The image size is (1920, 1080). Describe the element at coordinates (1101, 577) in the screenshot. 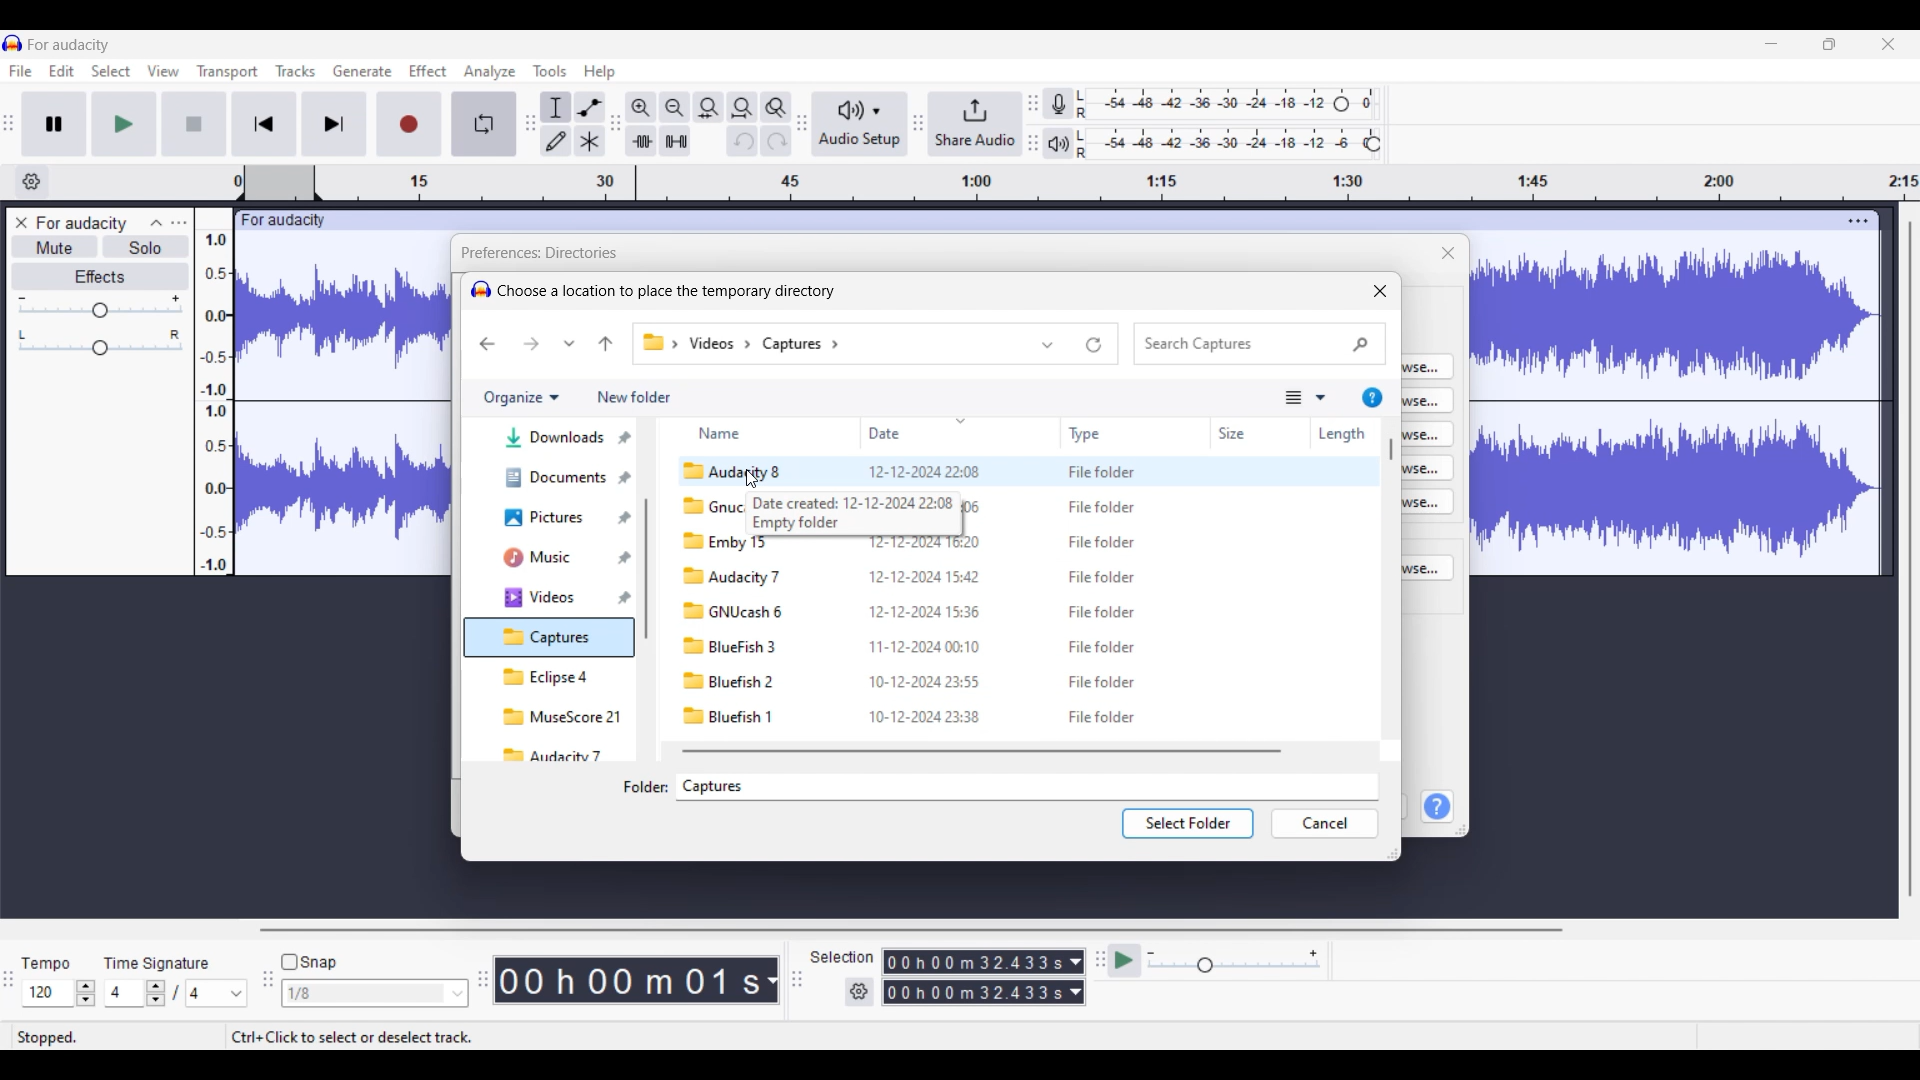

I see `file folder` at that location.